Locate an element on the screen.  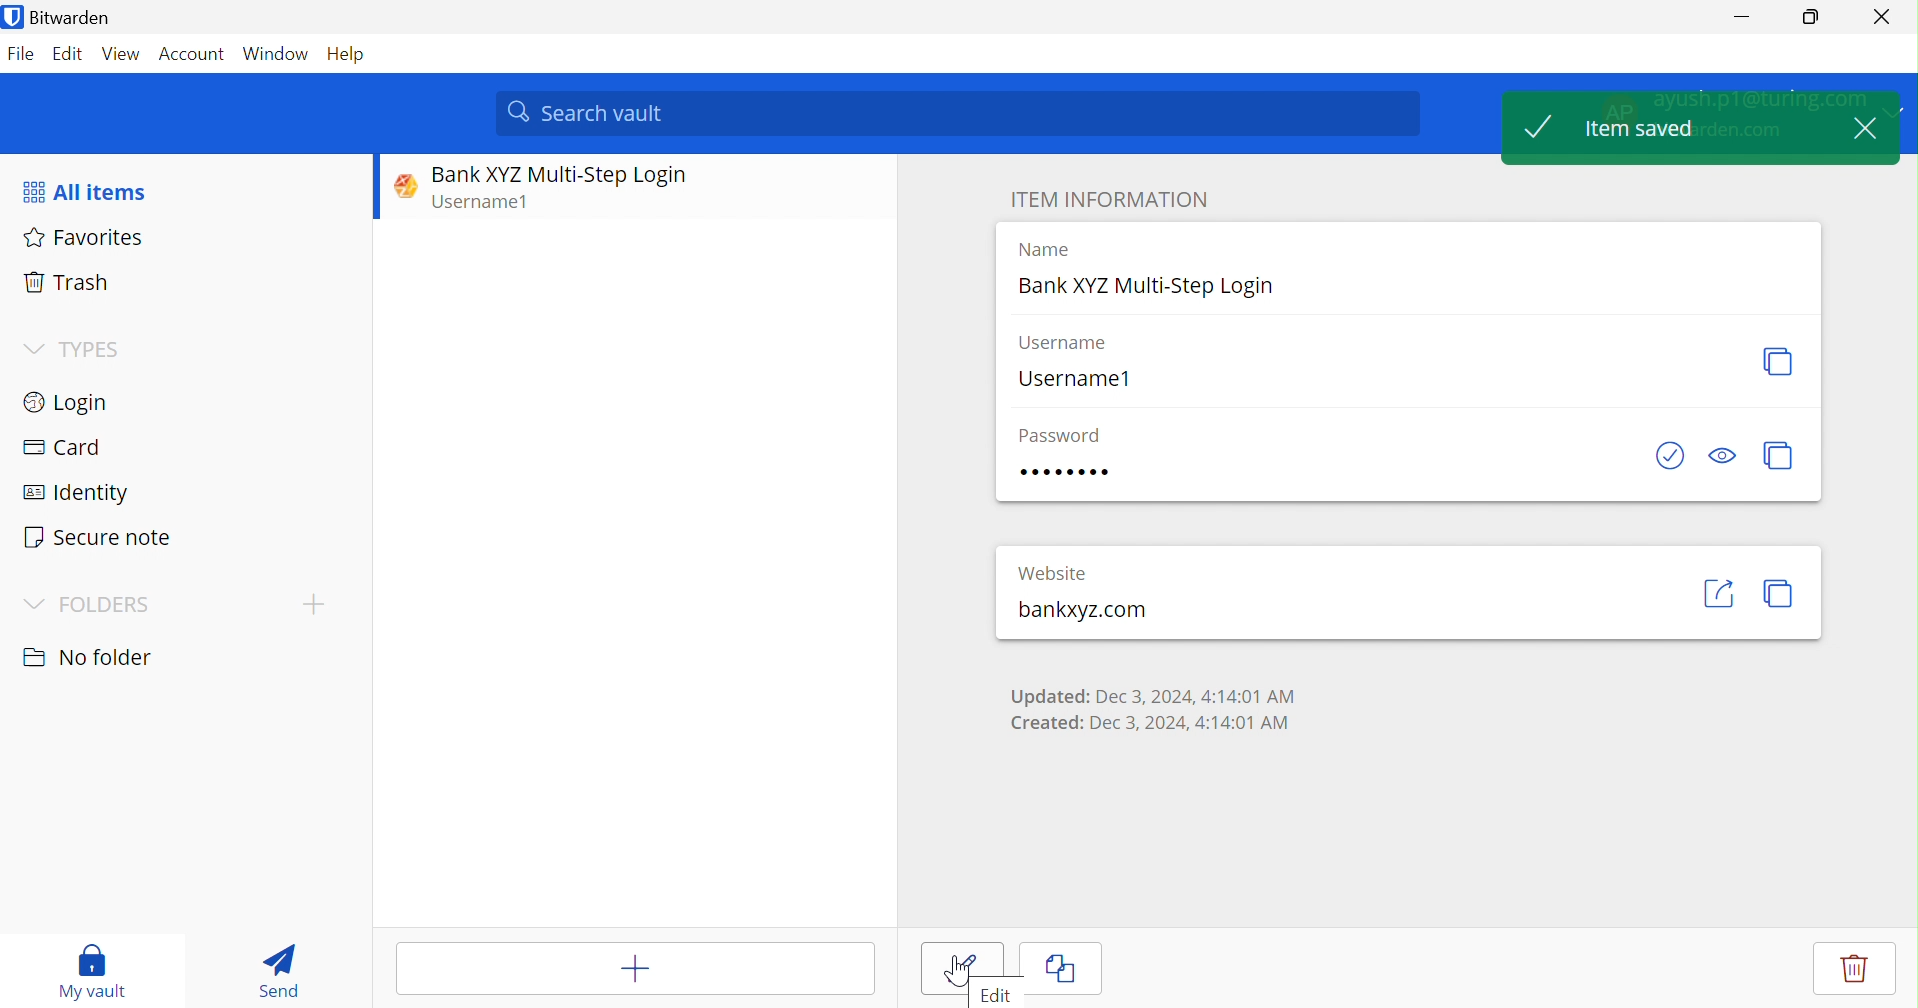
Drop Down is located at coordinates (32, 348).